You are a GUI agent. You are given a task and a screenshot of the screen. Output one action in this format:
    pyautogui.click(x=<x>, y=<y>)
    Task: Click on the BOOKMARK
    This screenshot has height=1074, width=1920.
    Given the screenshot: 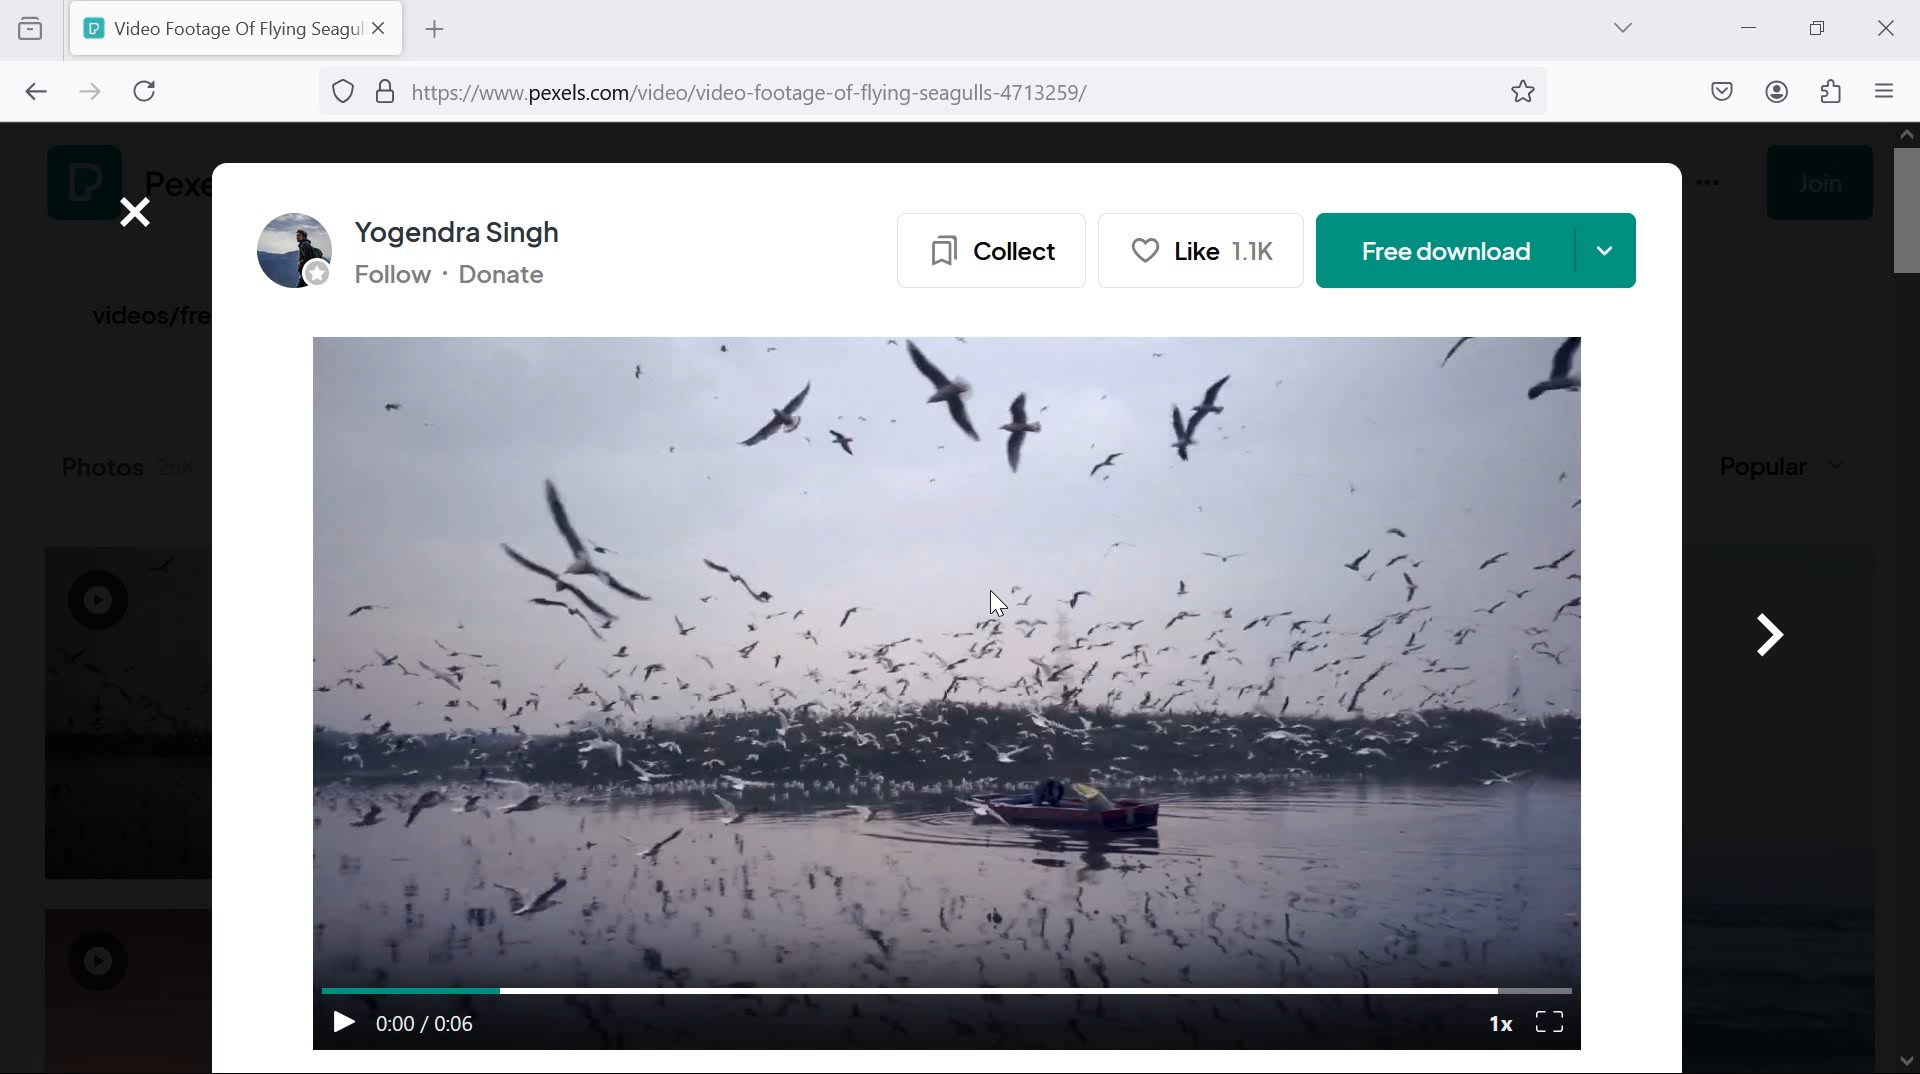 What is the action you would take?
    pyautogui.click(x=1525, y=94)
    